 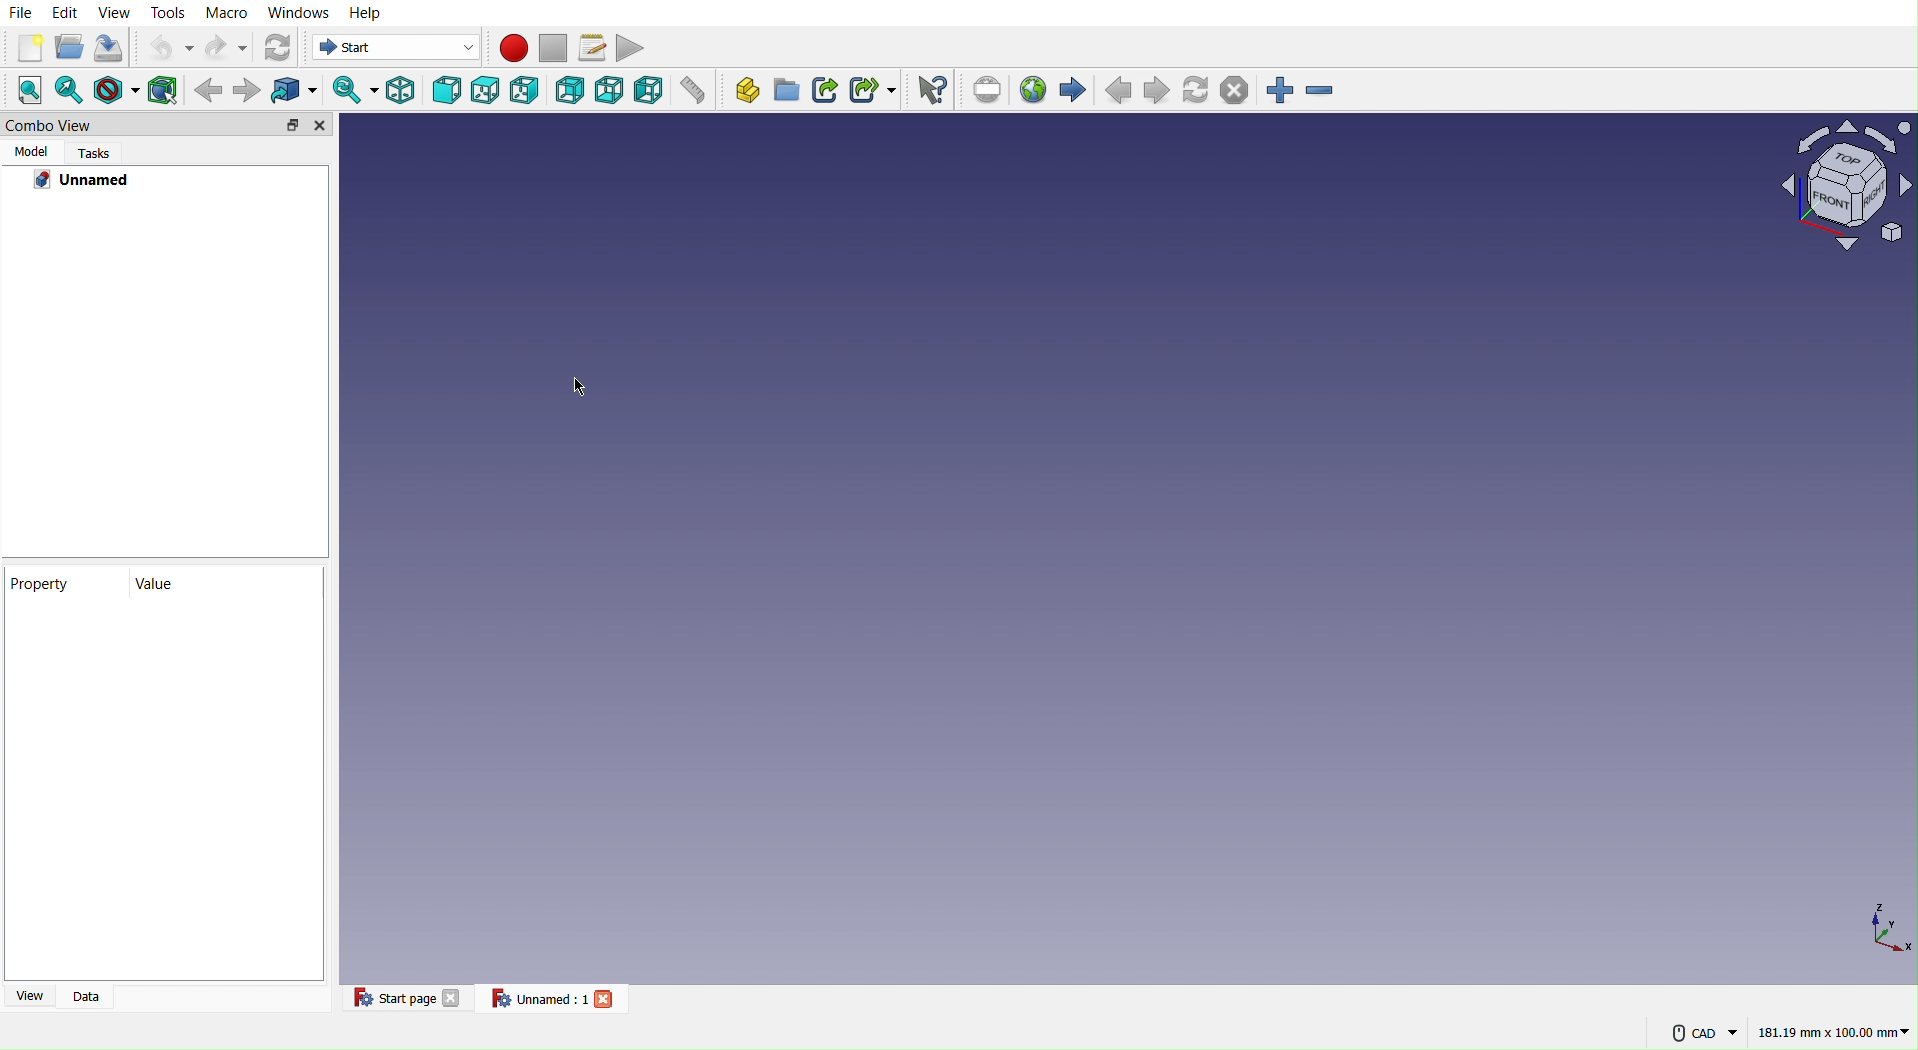 I want to click on Display the start of browser view, so click(x=1076, y=86).